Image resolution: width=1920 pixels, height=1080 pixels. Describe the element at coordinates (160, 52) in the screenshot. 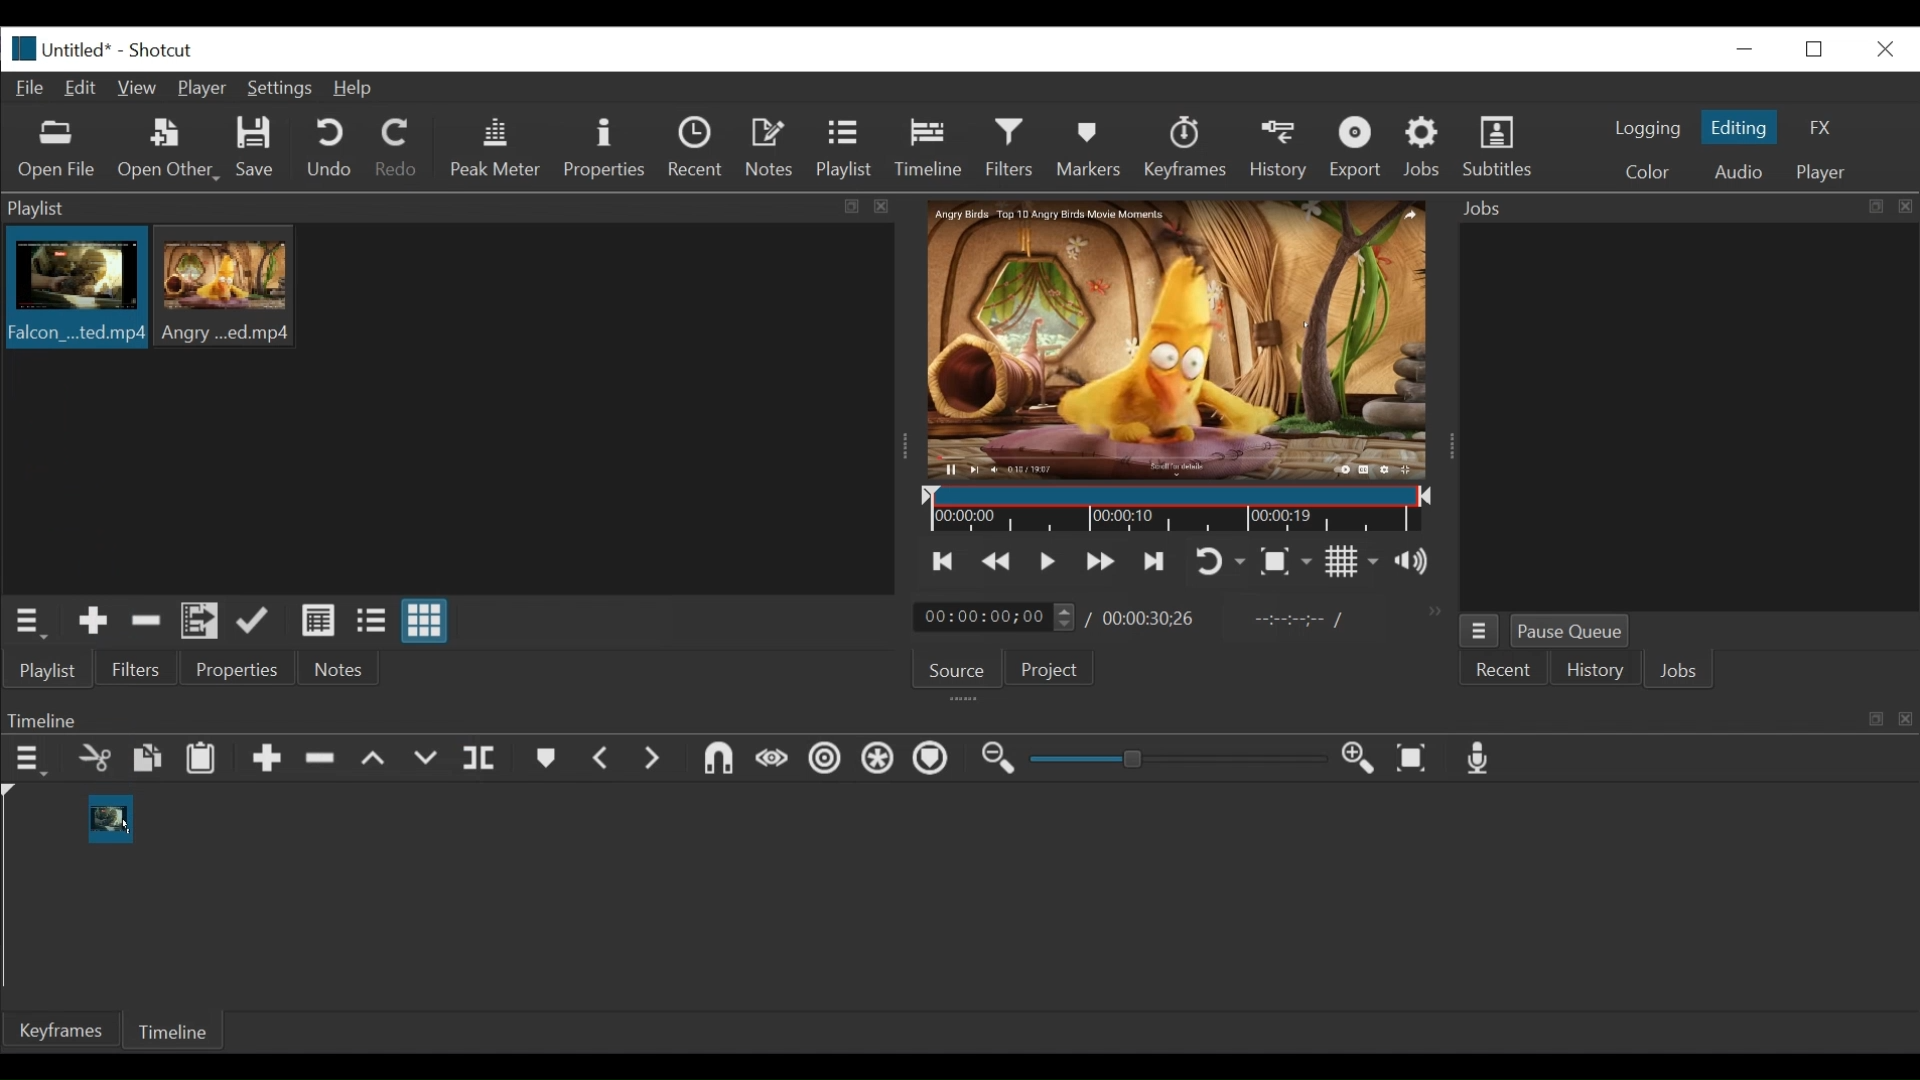

I see `Shotcut` at that location.